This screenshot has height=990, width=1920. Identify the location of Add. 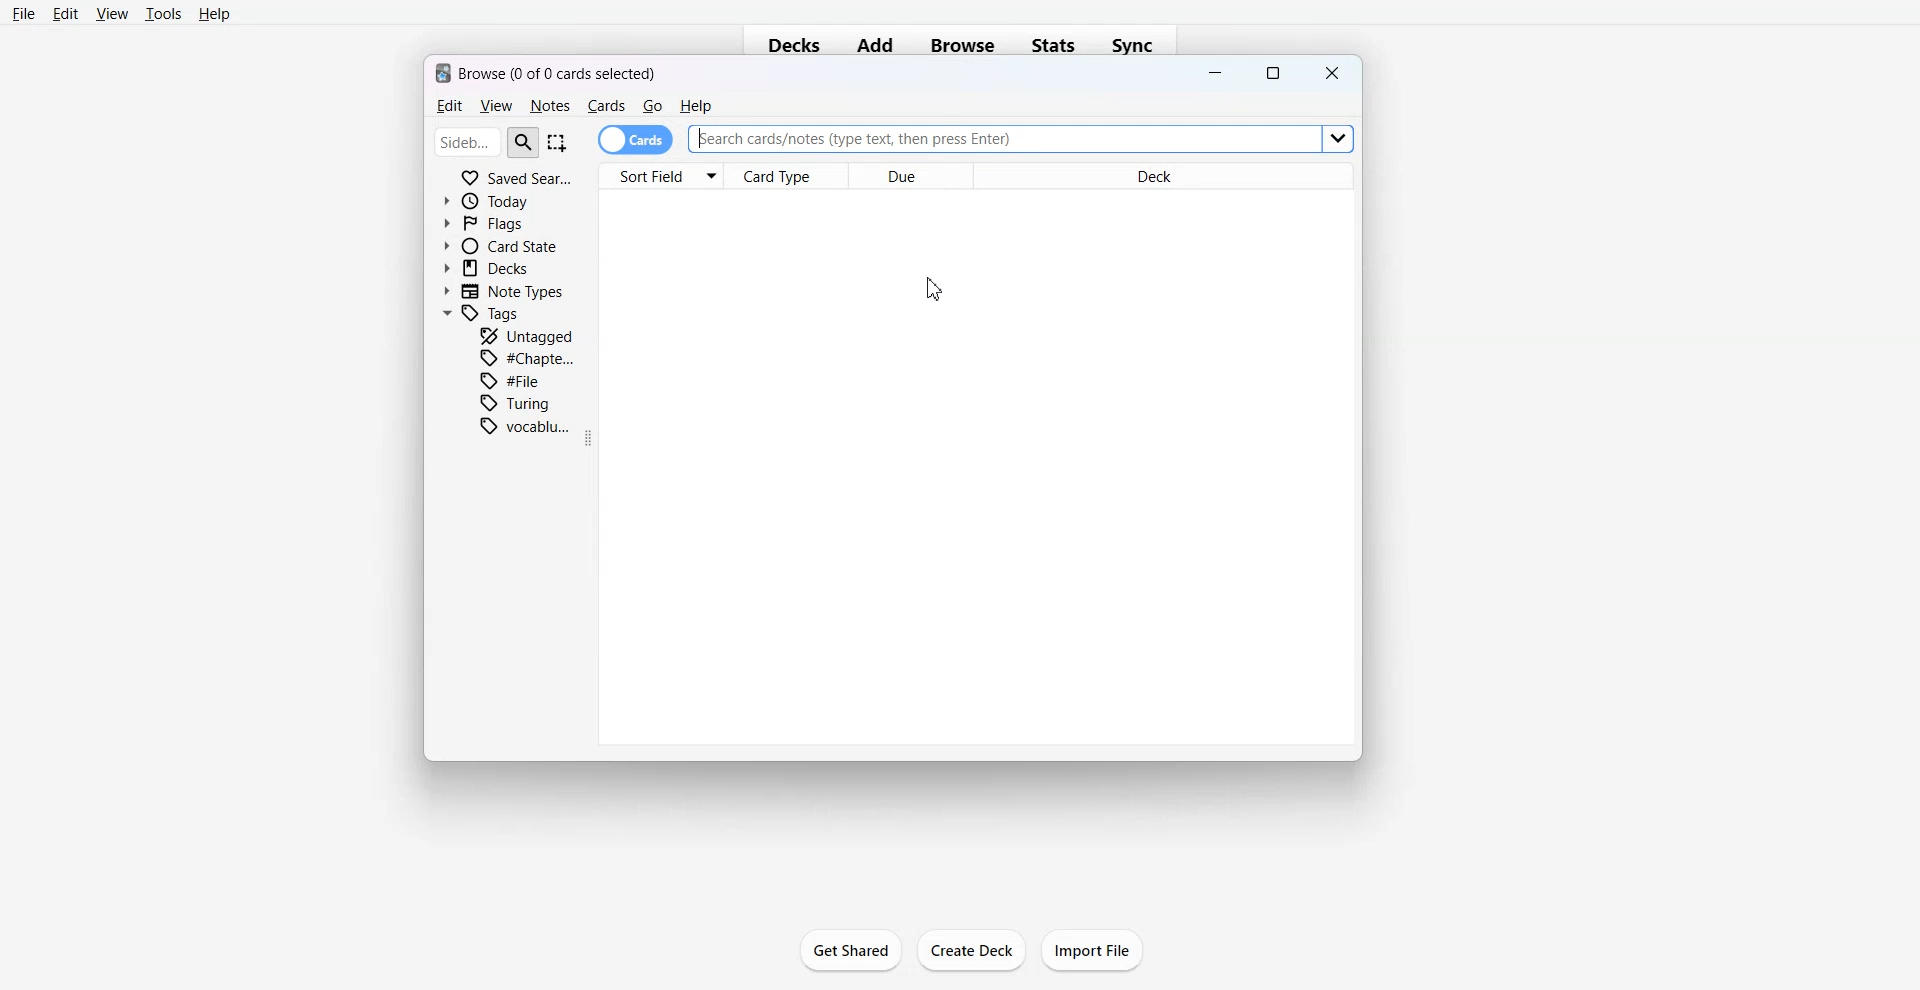
(875, 46).